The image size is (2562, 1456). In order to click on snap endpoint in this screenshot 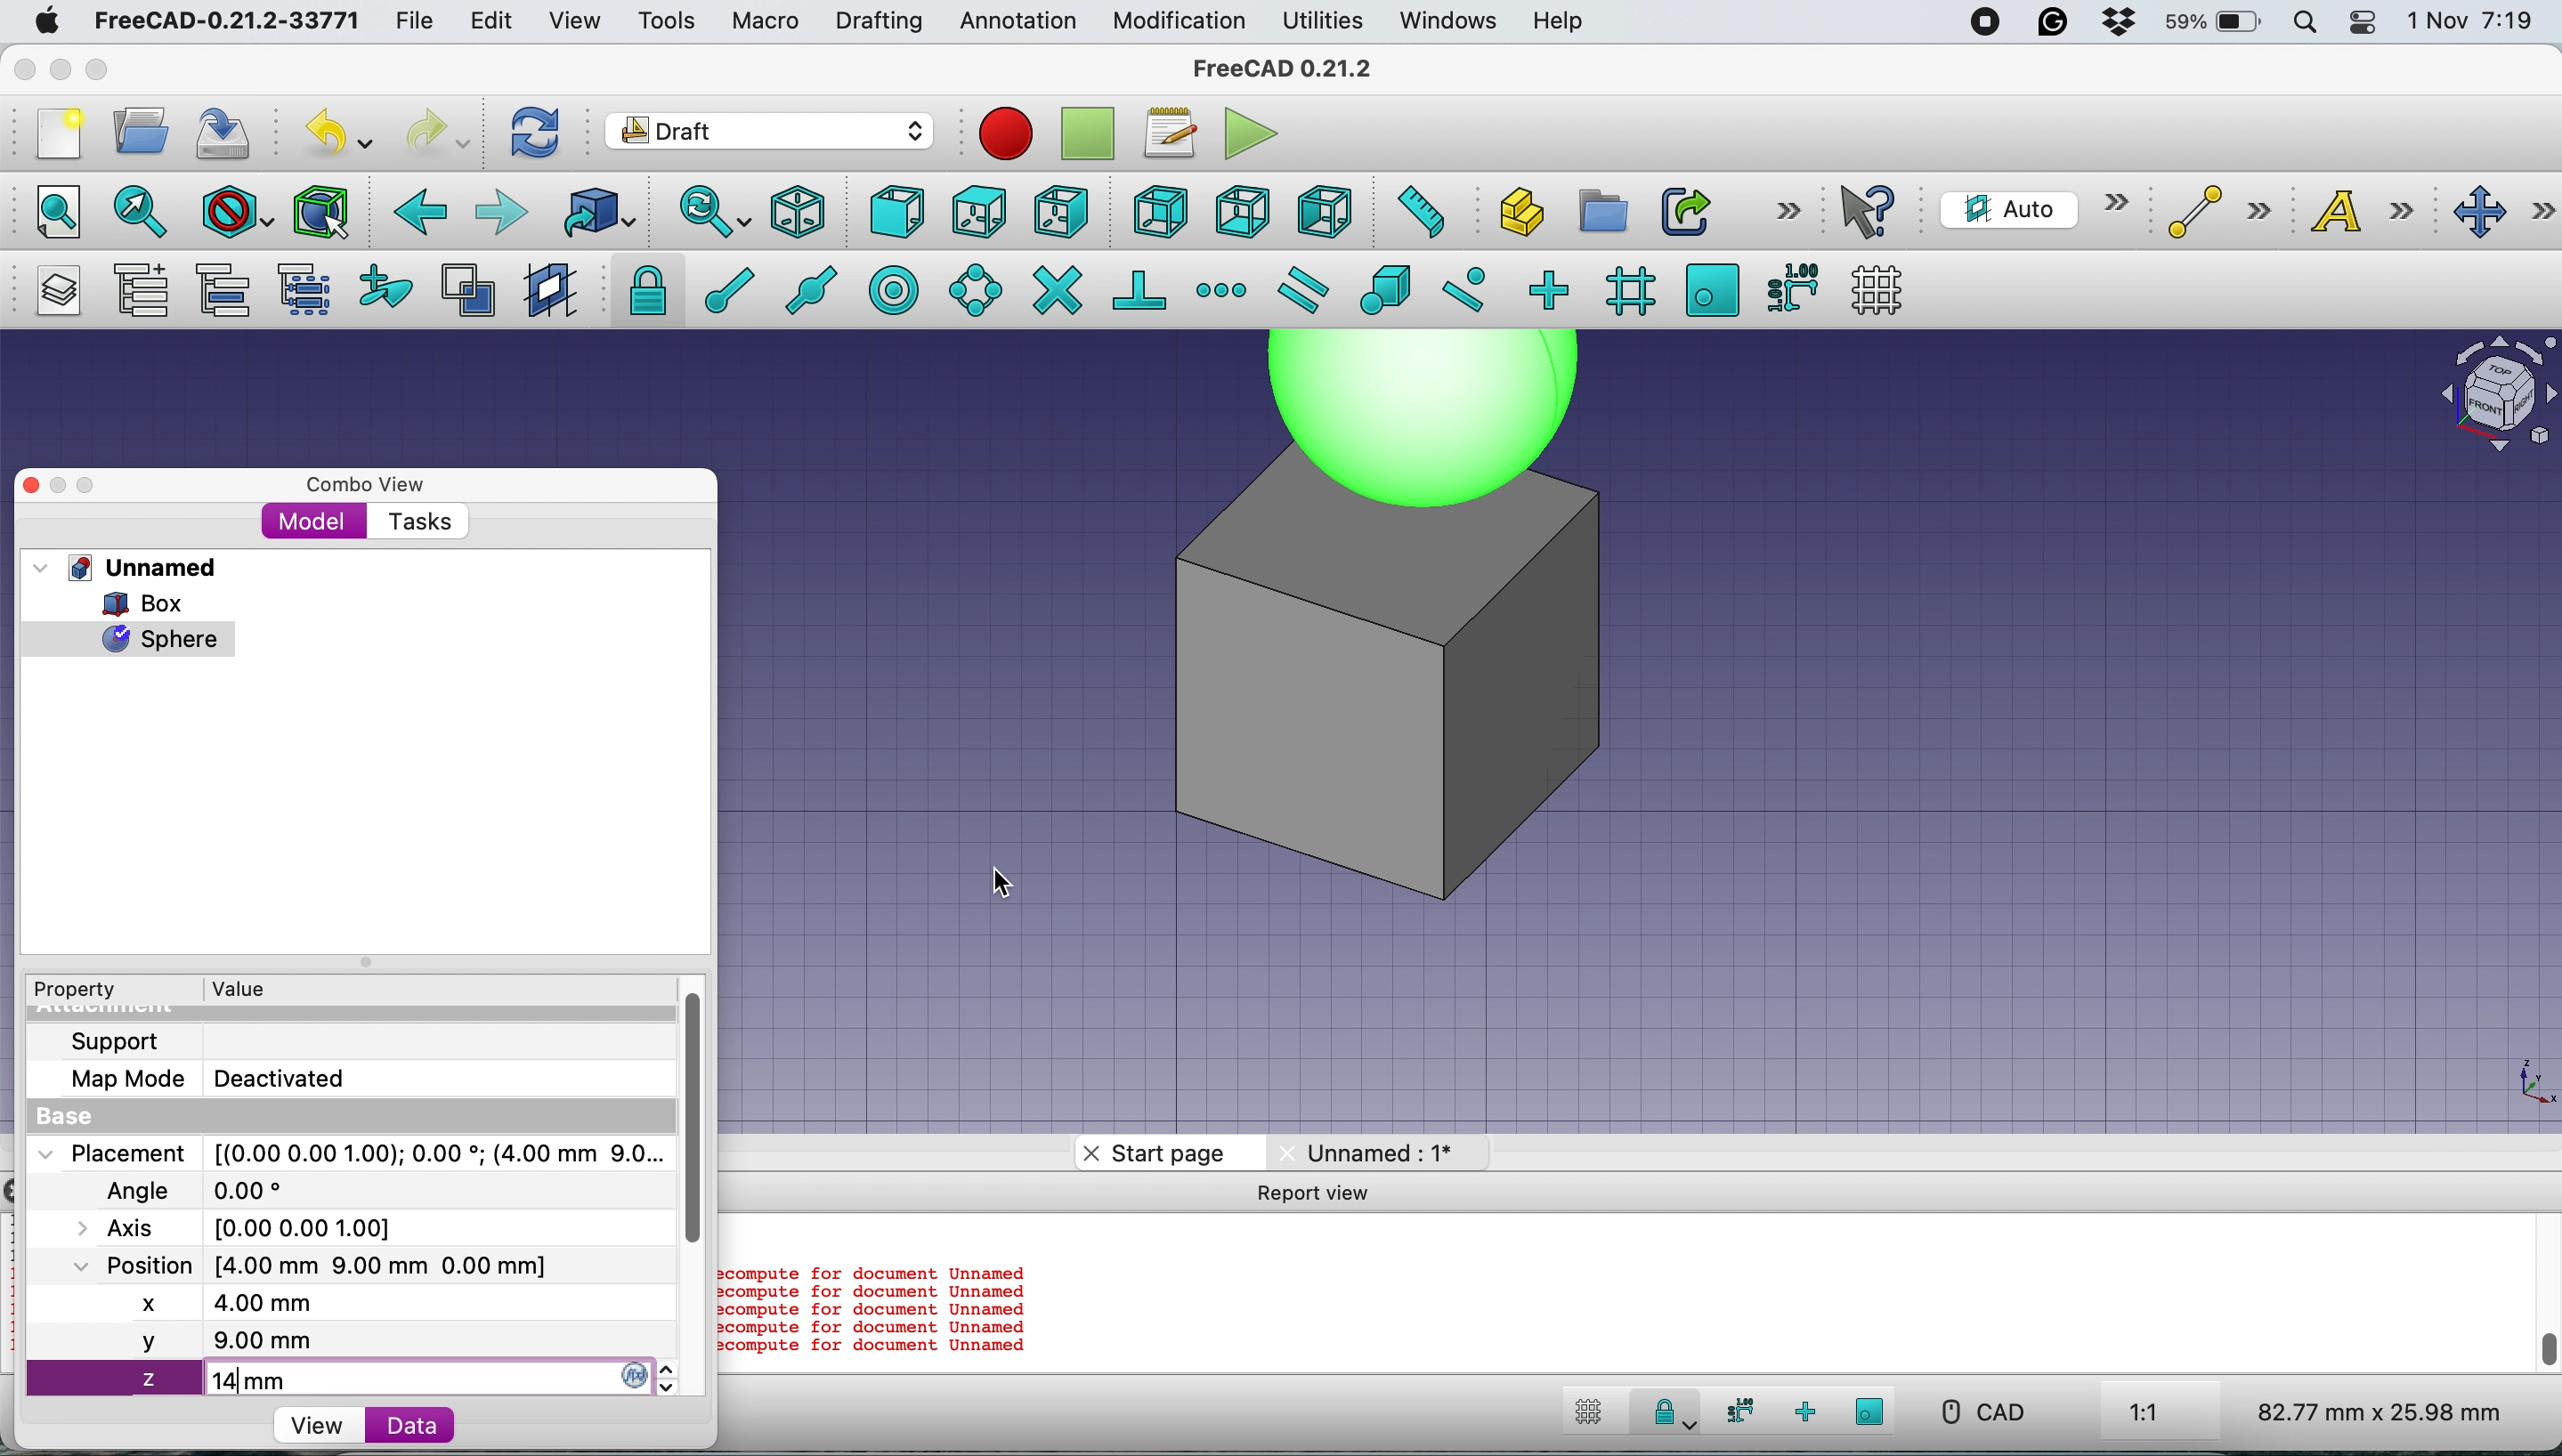, I will do `click(718, 297)`.